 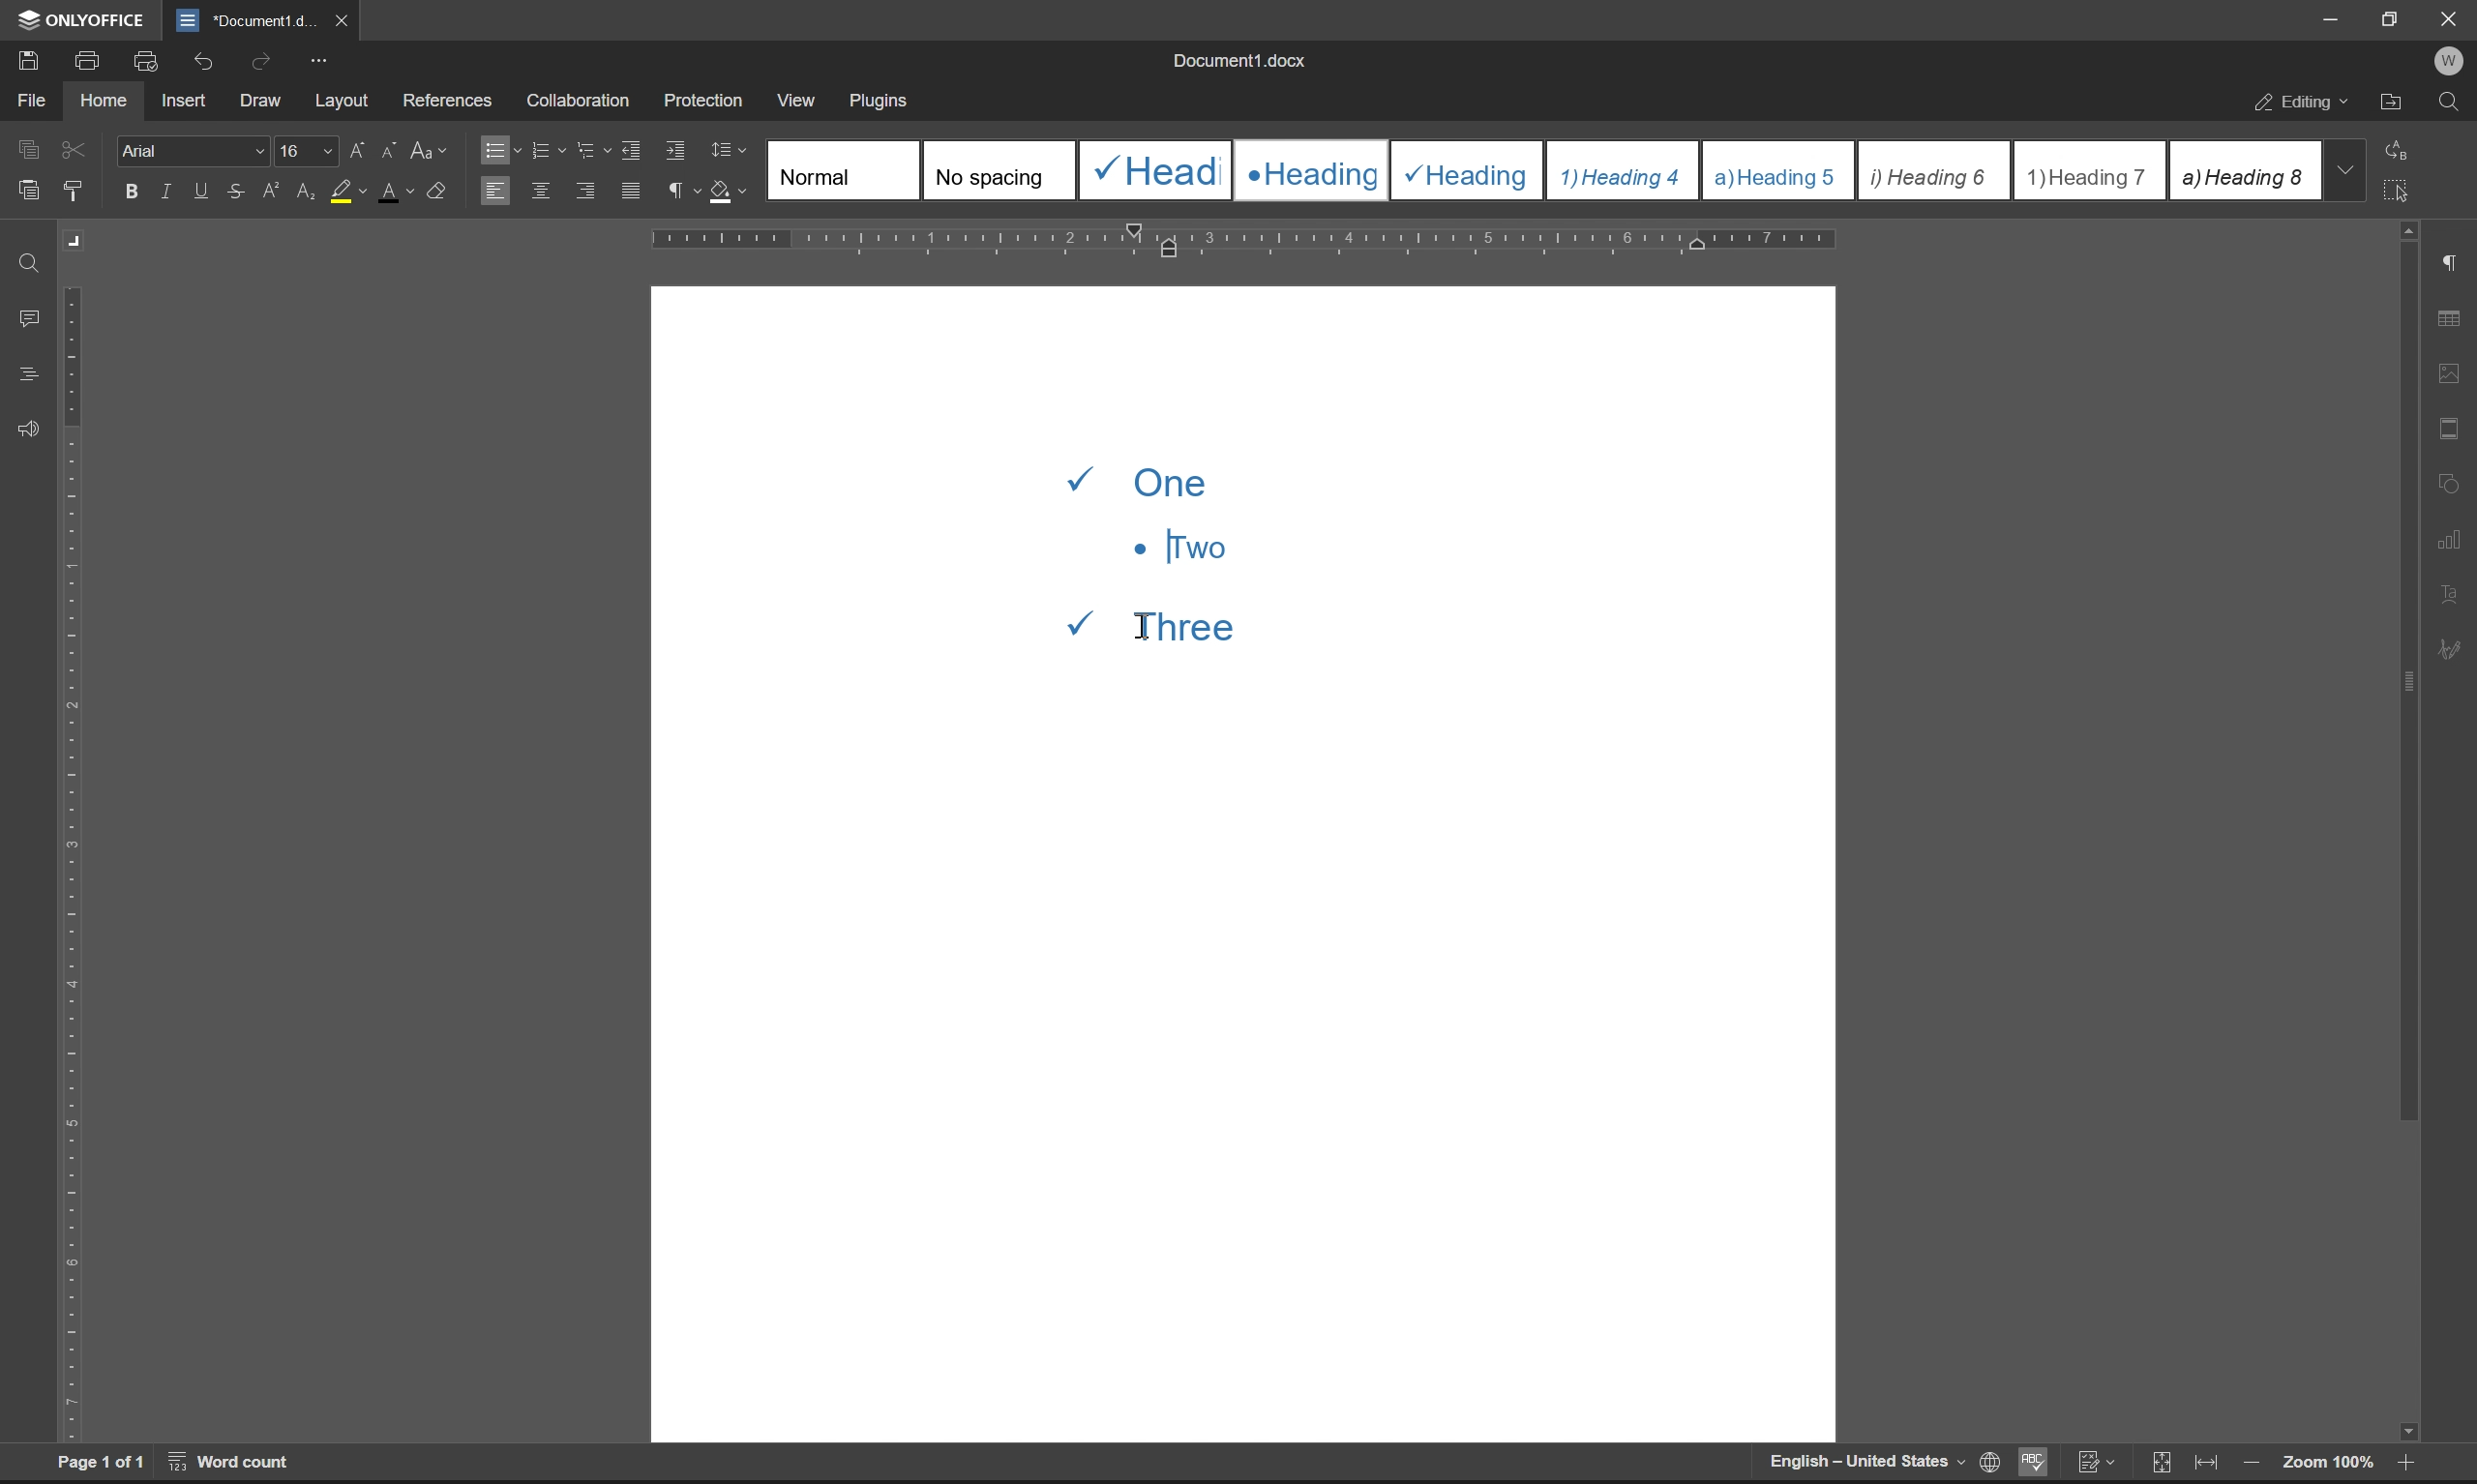 I want to click on Margin, so click(x=77, y=241).